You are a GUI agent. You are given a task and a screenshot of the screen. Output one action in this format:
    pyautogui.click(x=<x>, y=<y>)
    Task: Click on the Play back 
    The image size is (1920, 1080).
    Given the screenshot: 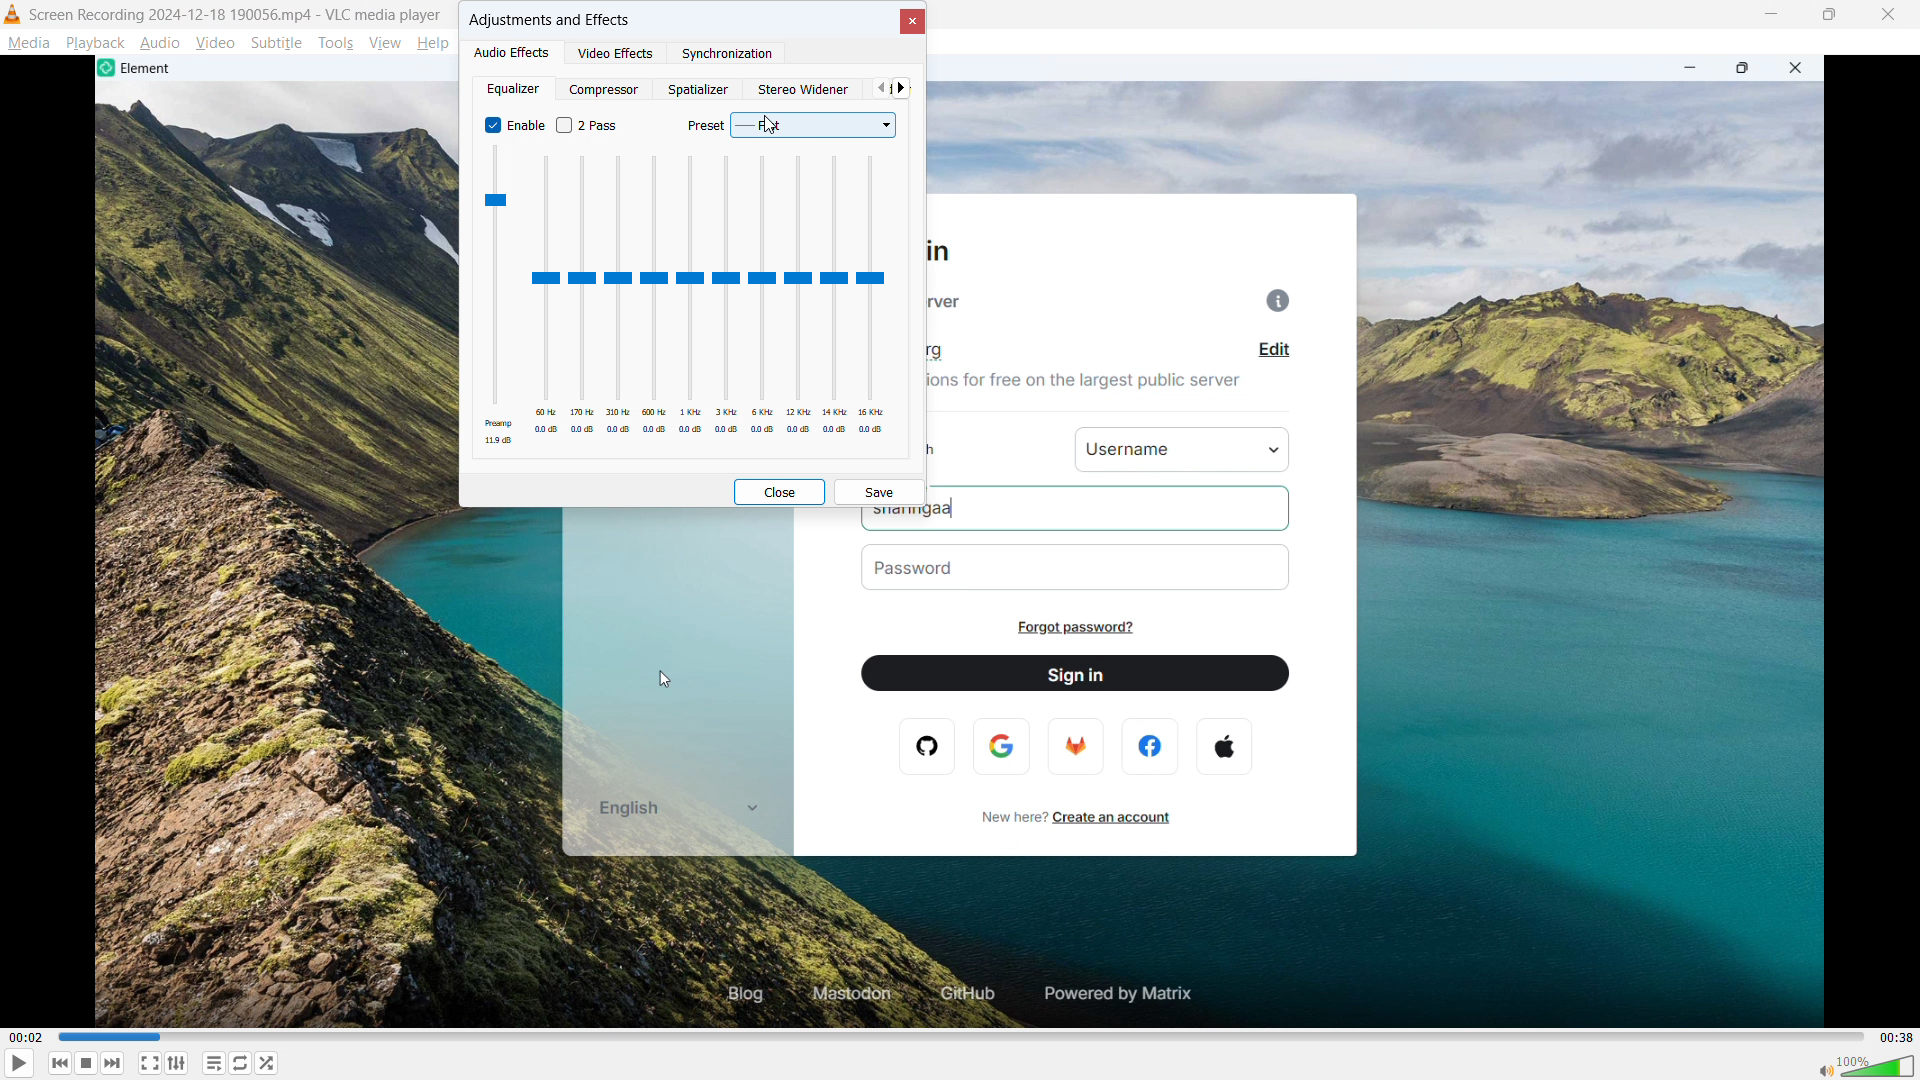 What is the action you would take?
    pyautogui.click(x=95, y=43)
    